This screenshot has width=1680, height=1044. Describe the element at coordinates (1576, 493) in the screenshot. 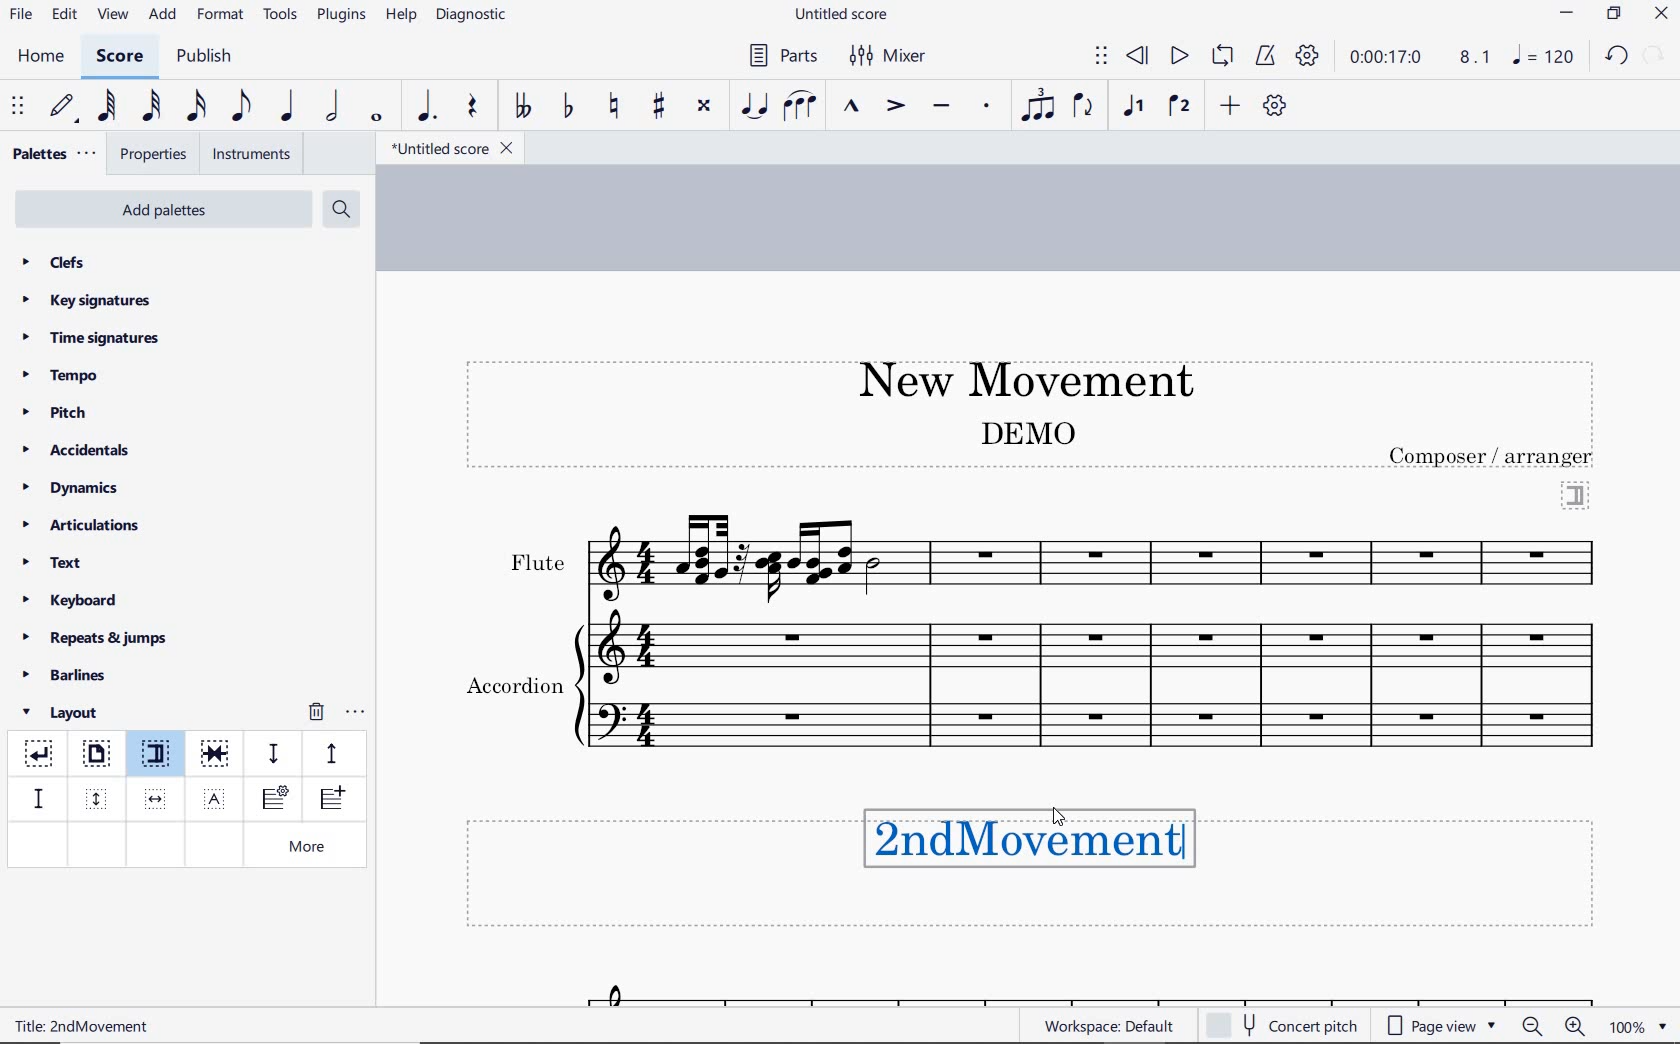

I see `section break` at that location.